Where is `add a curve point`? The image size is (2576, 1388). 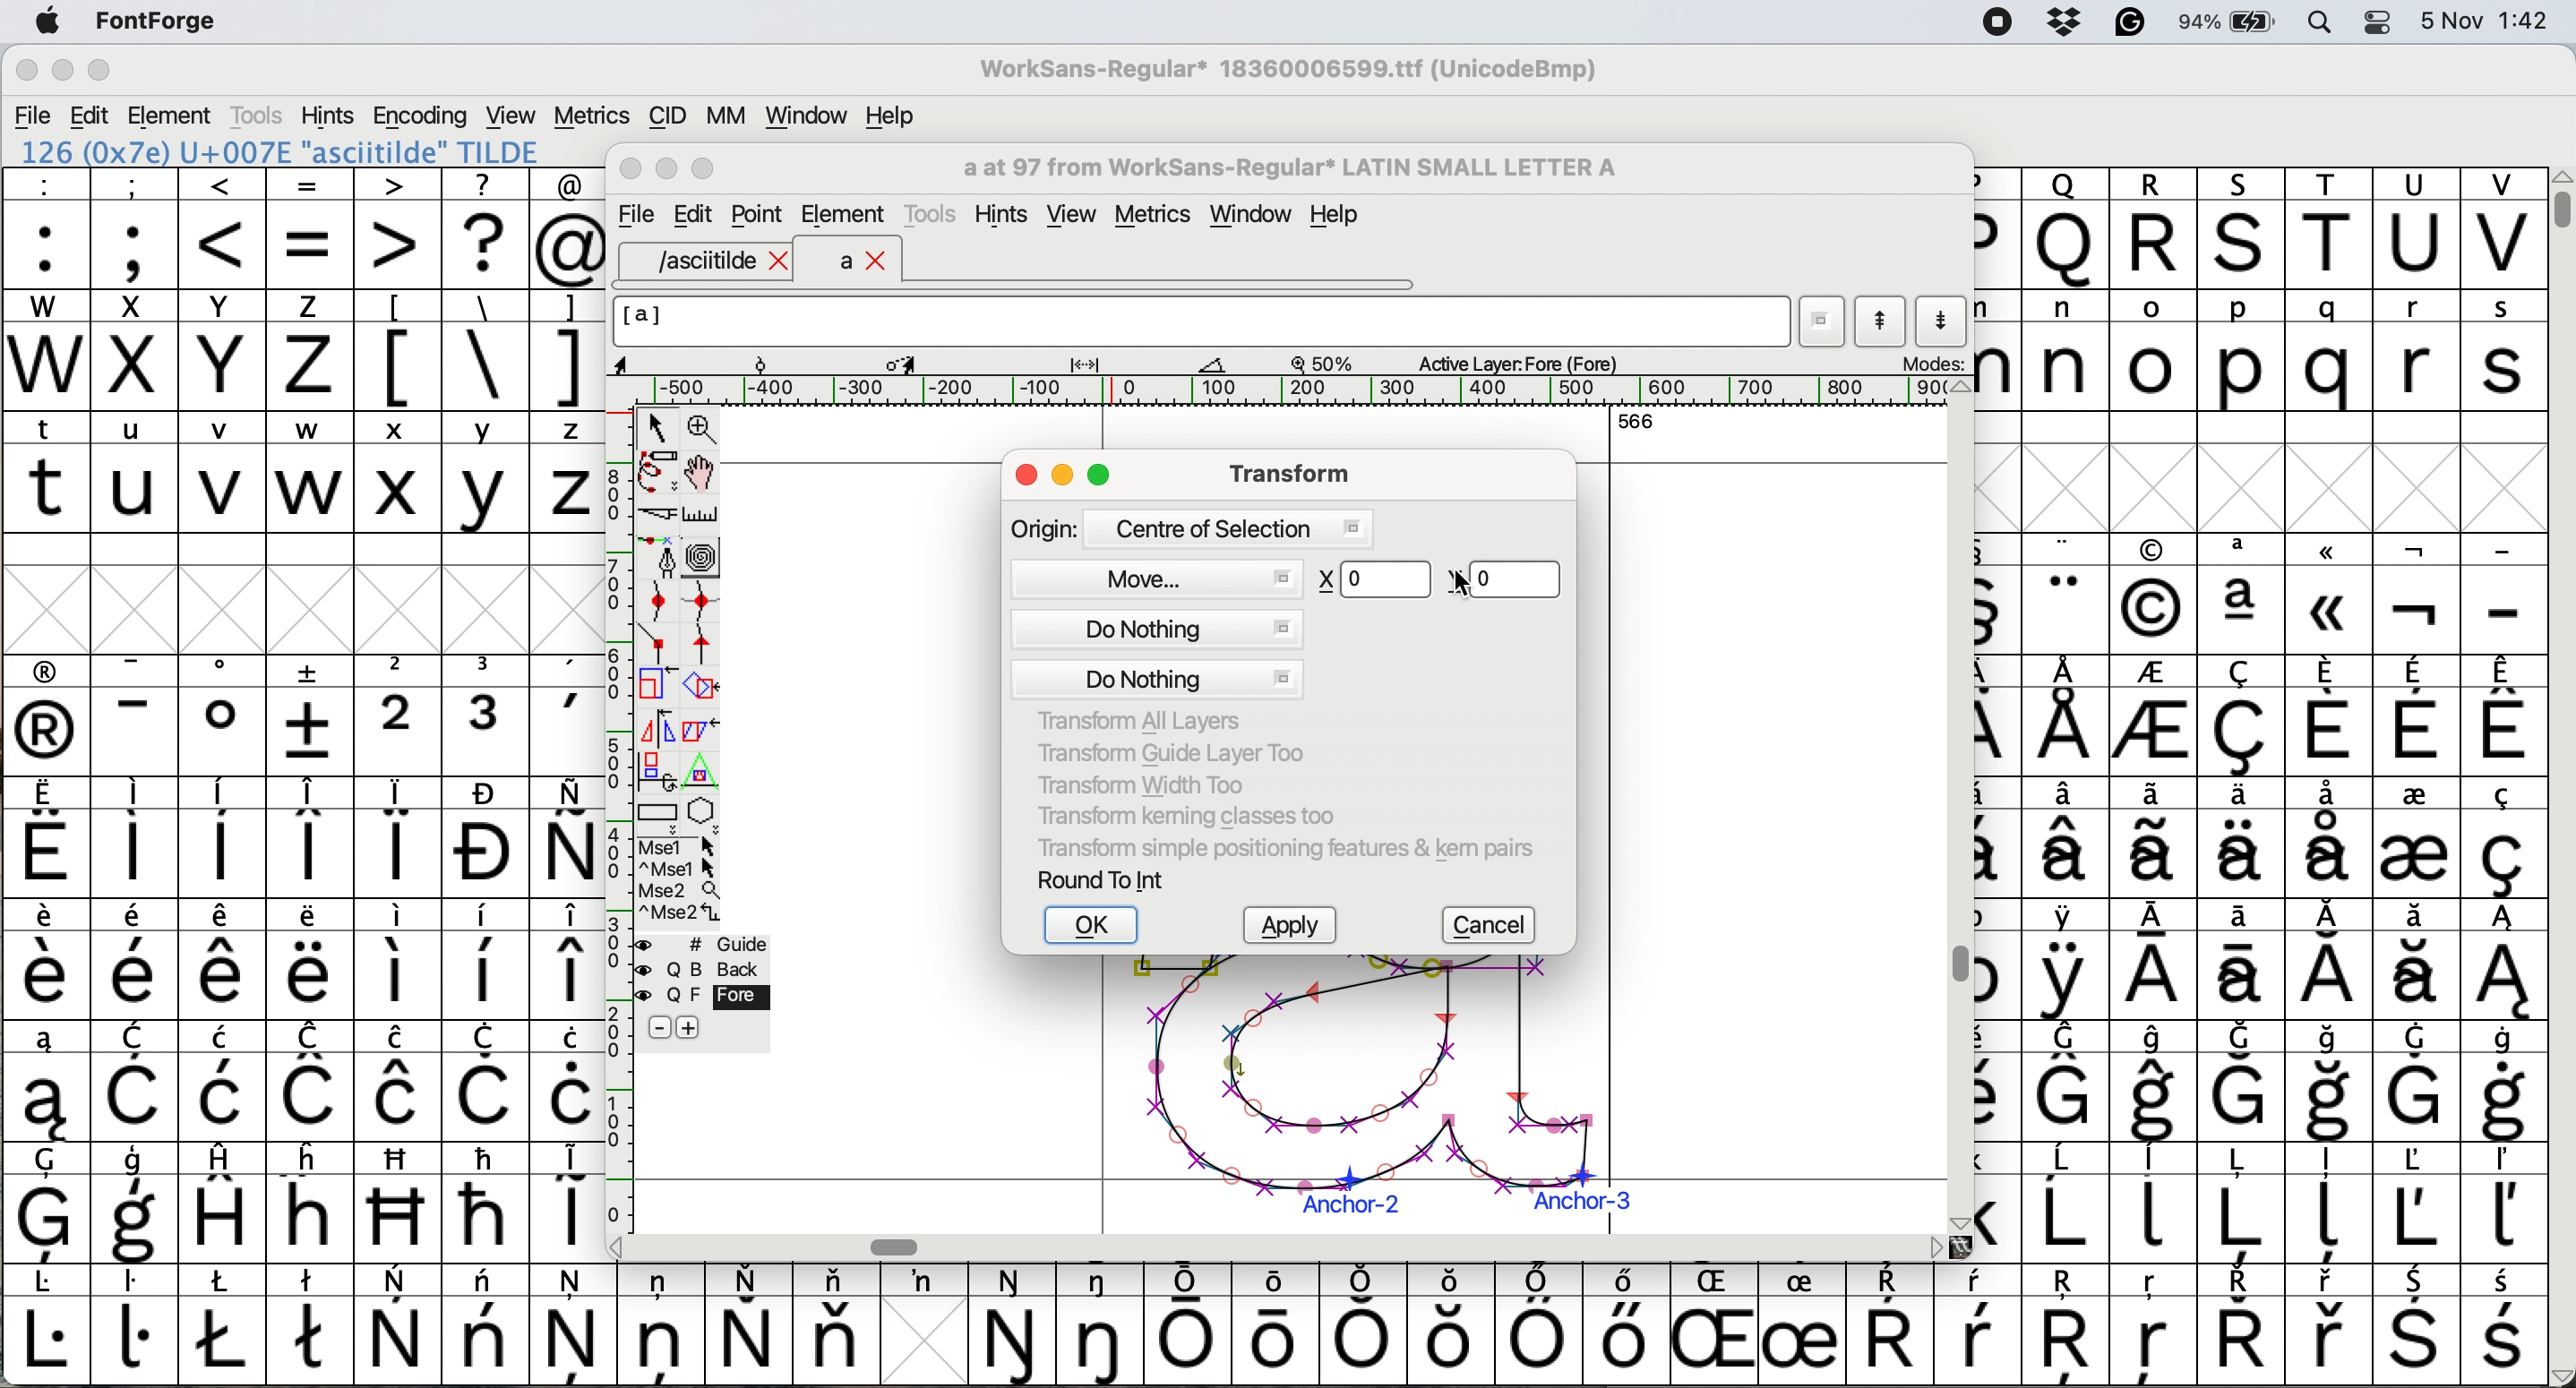
add a curve point is located at coordinates (659, 601).